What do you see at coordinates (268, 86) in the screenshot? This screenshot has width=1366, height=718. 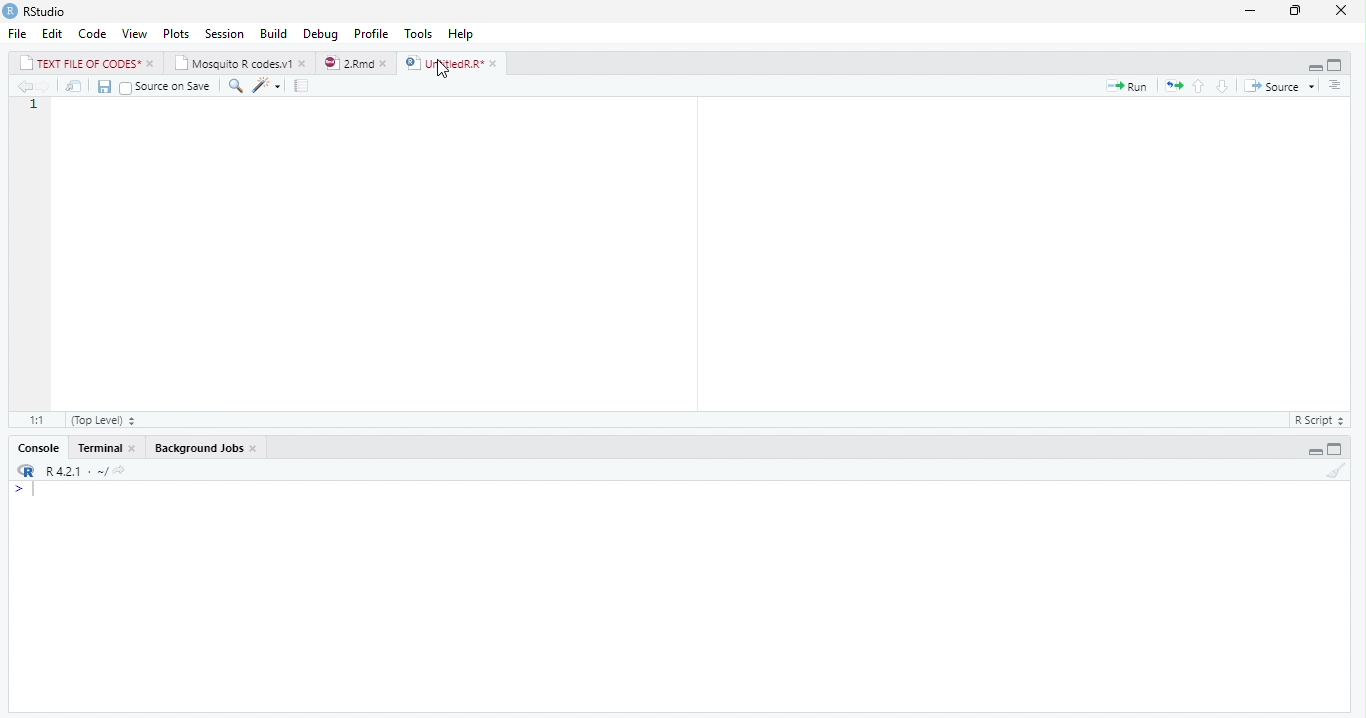 I see `code tools` at bounding box center [268, 86].